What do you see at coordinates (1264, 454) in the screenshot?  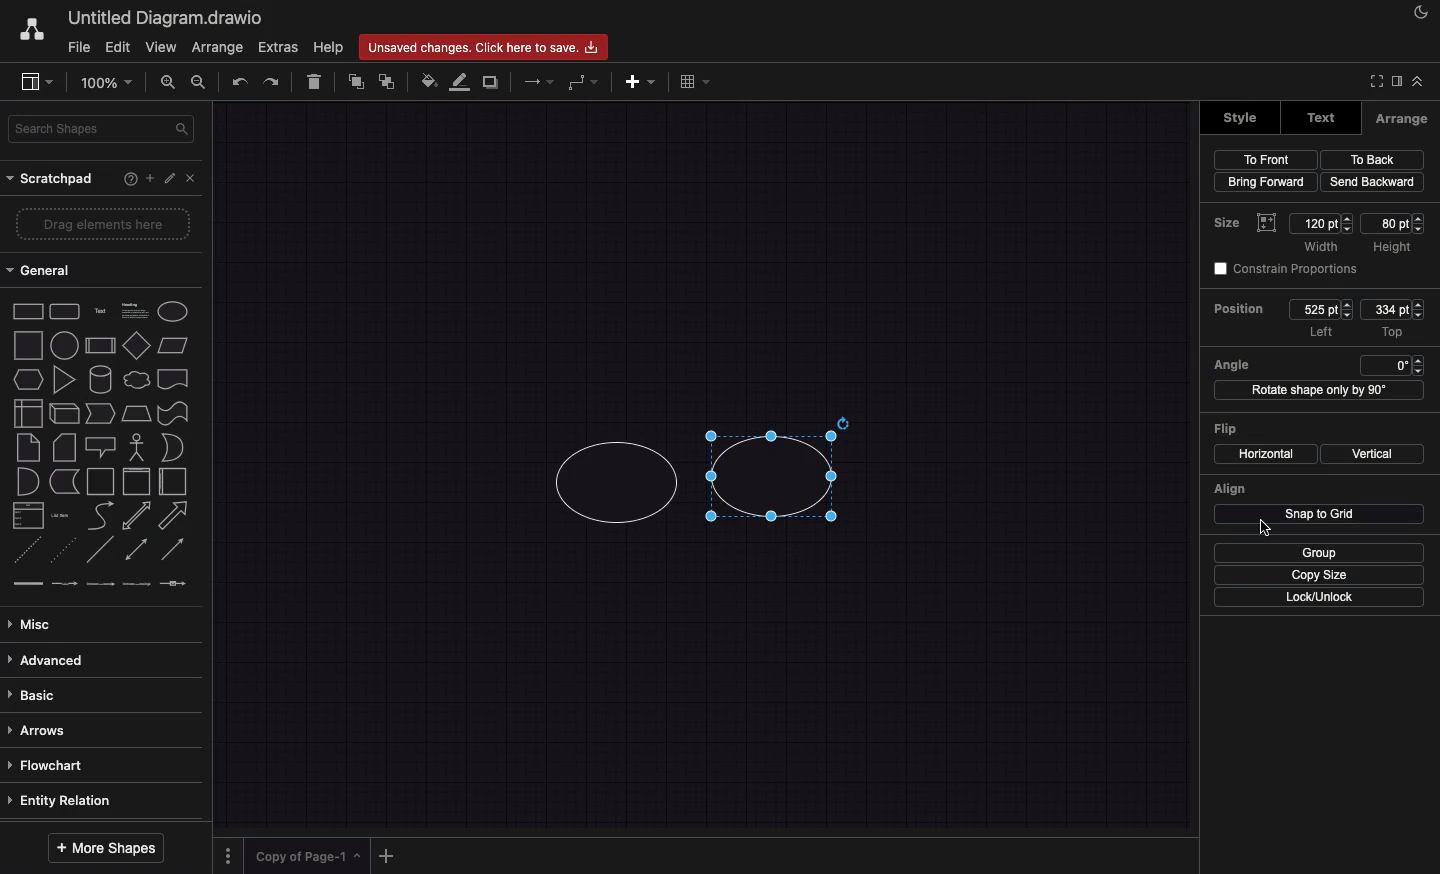 I see `horizontal ` at bounding box center [1264, 454].